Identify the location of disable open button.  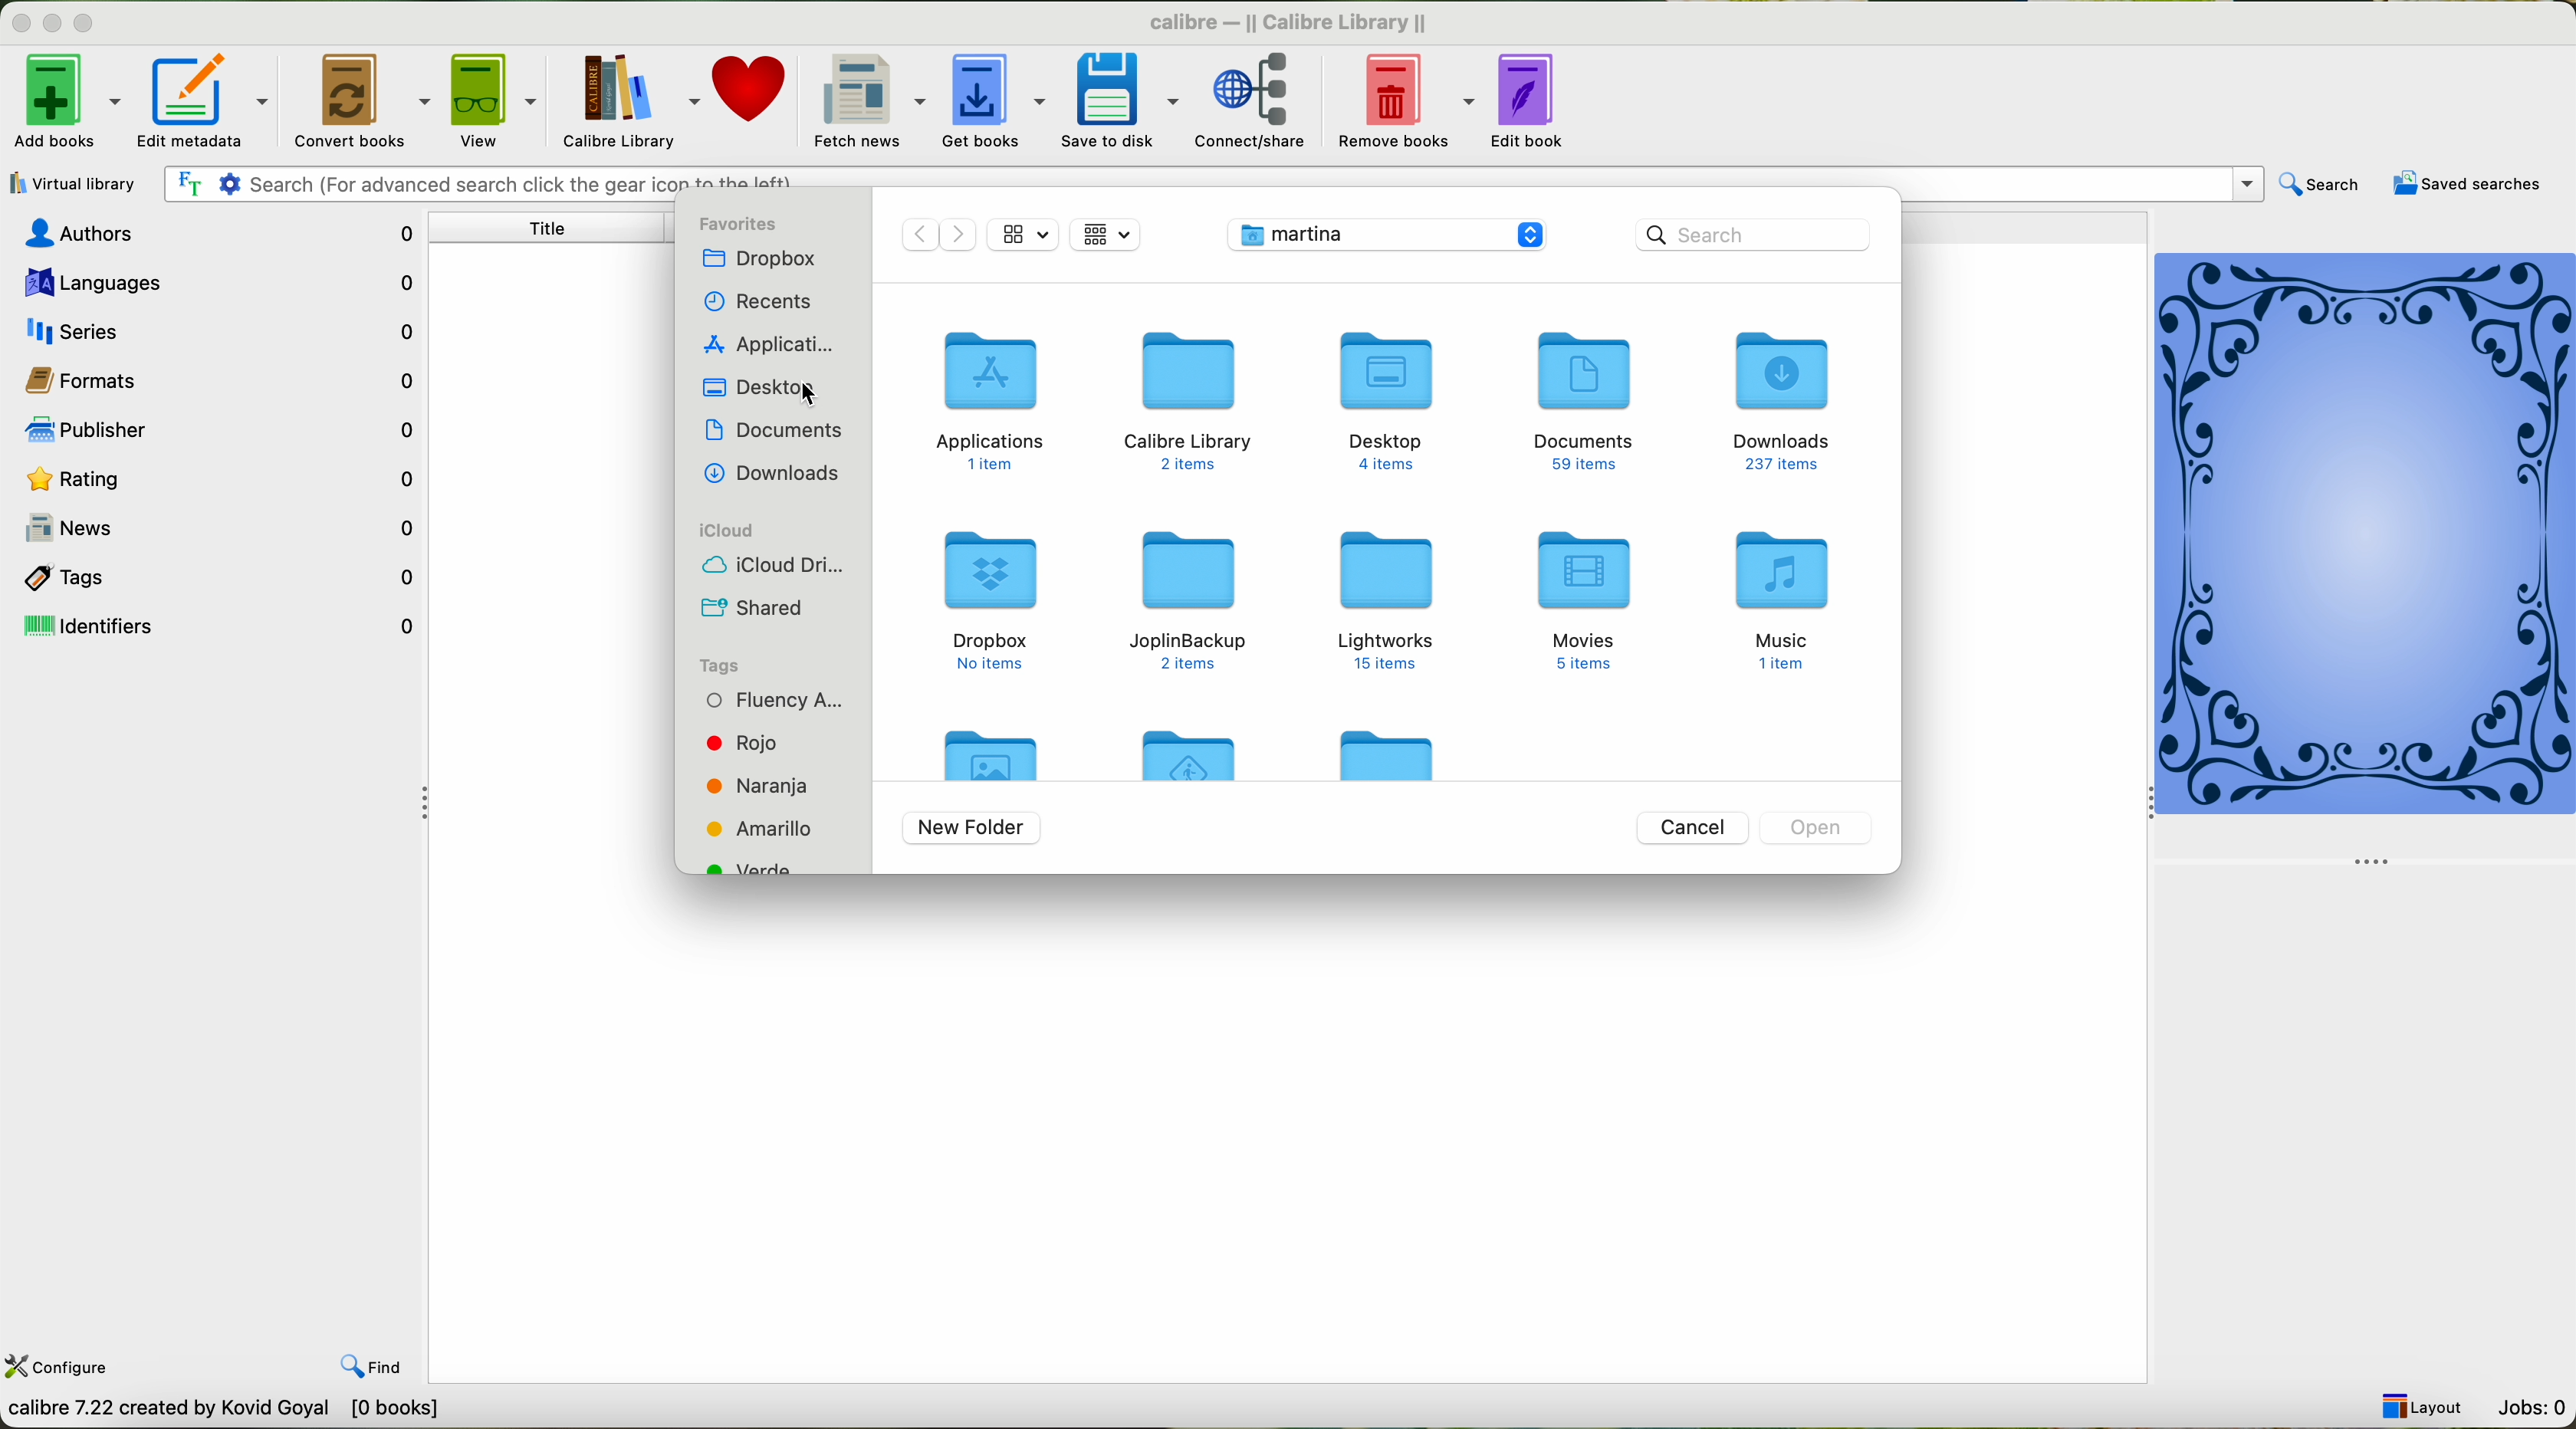
(1827, 827).